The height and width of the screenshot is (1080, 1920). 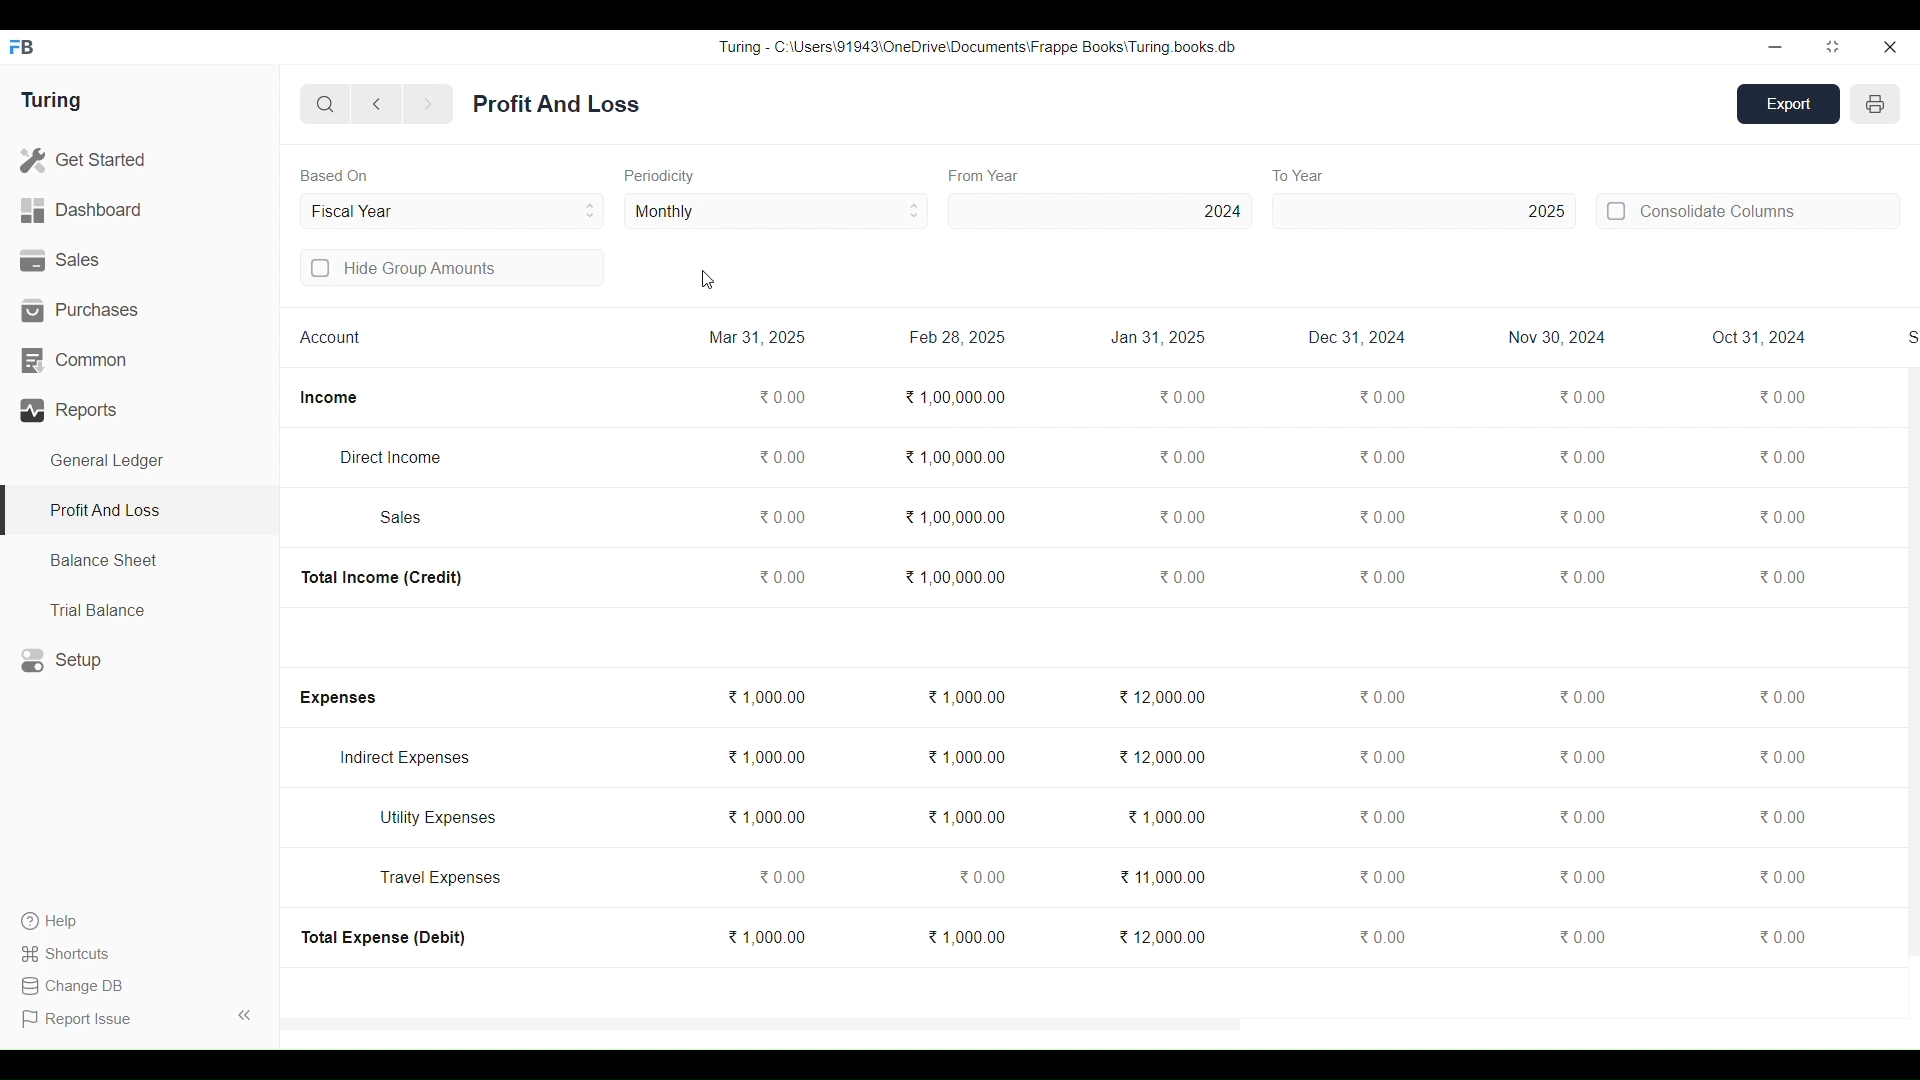 What do you see at coordinates (1383, 457) in the screenshot?
I see `0.00` at bounding box center [1383, 457].